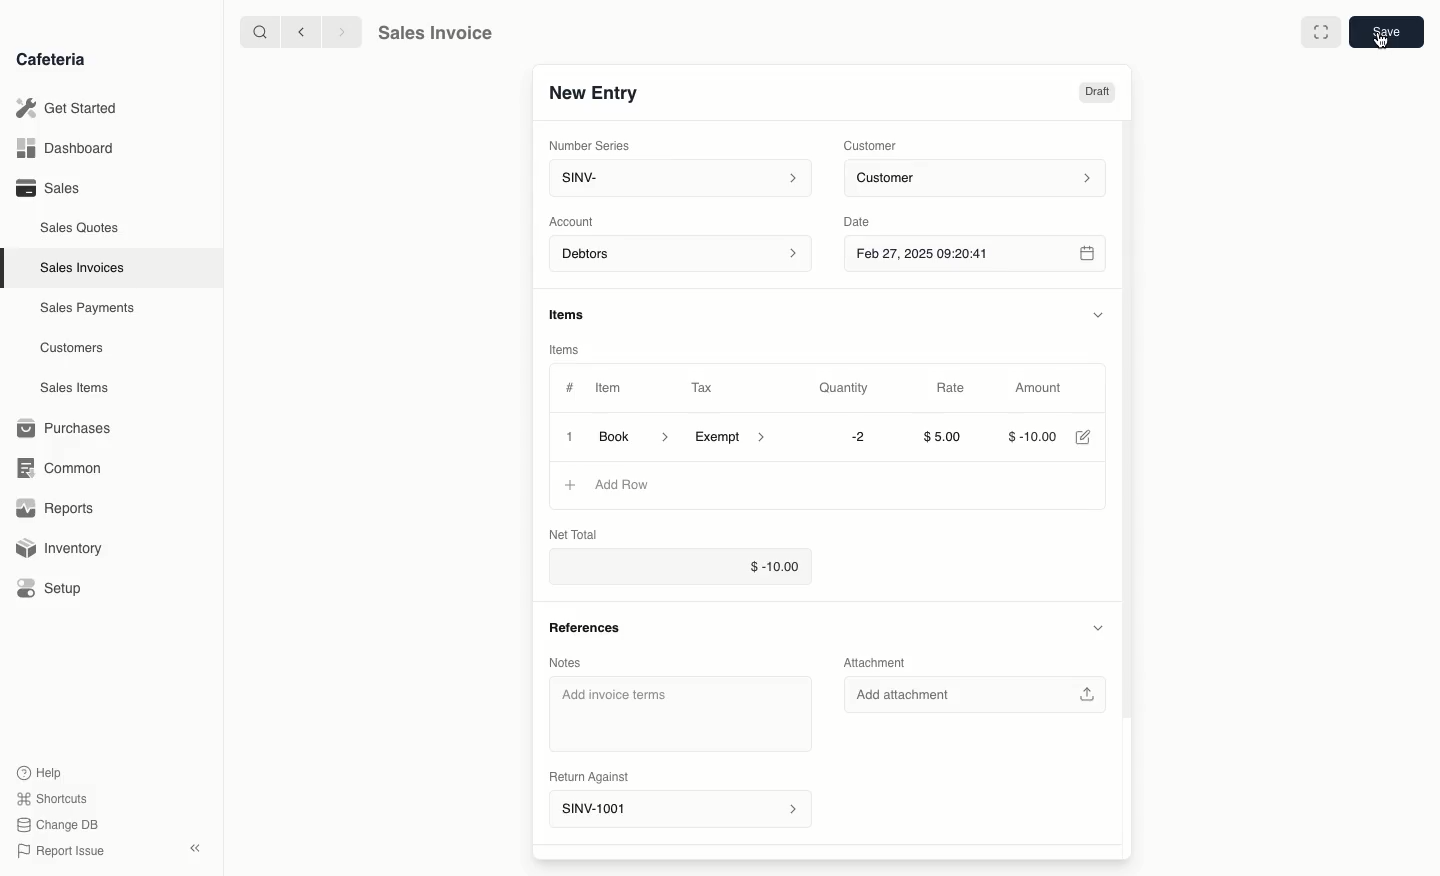 The width and height of the screenshot is (1440, 876). Describe the element at coordinates (52, 588) in the screenshot. I see `Setup` at that location.